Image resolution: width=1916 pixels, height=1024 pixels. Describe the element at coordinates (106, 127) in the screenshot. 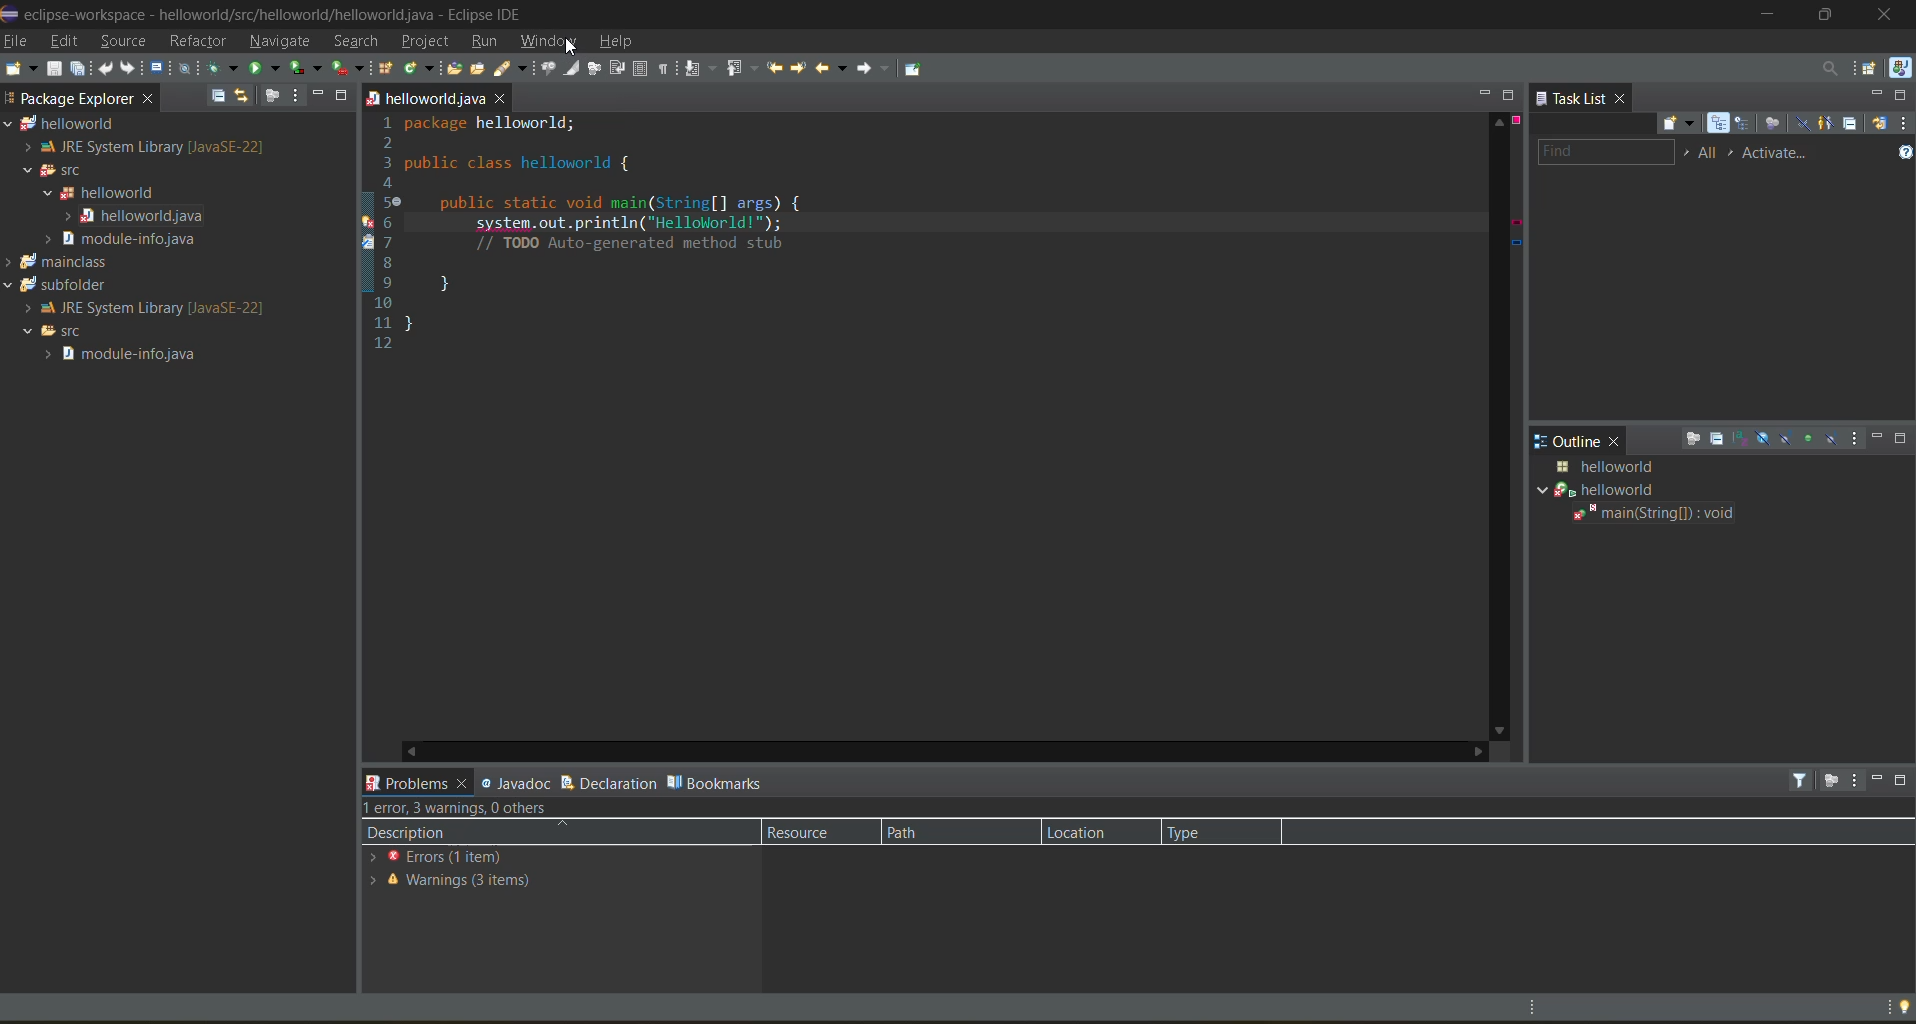

I see `helloworld` at that location.